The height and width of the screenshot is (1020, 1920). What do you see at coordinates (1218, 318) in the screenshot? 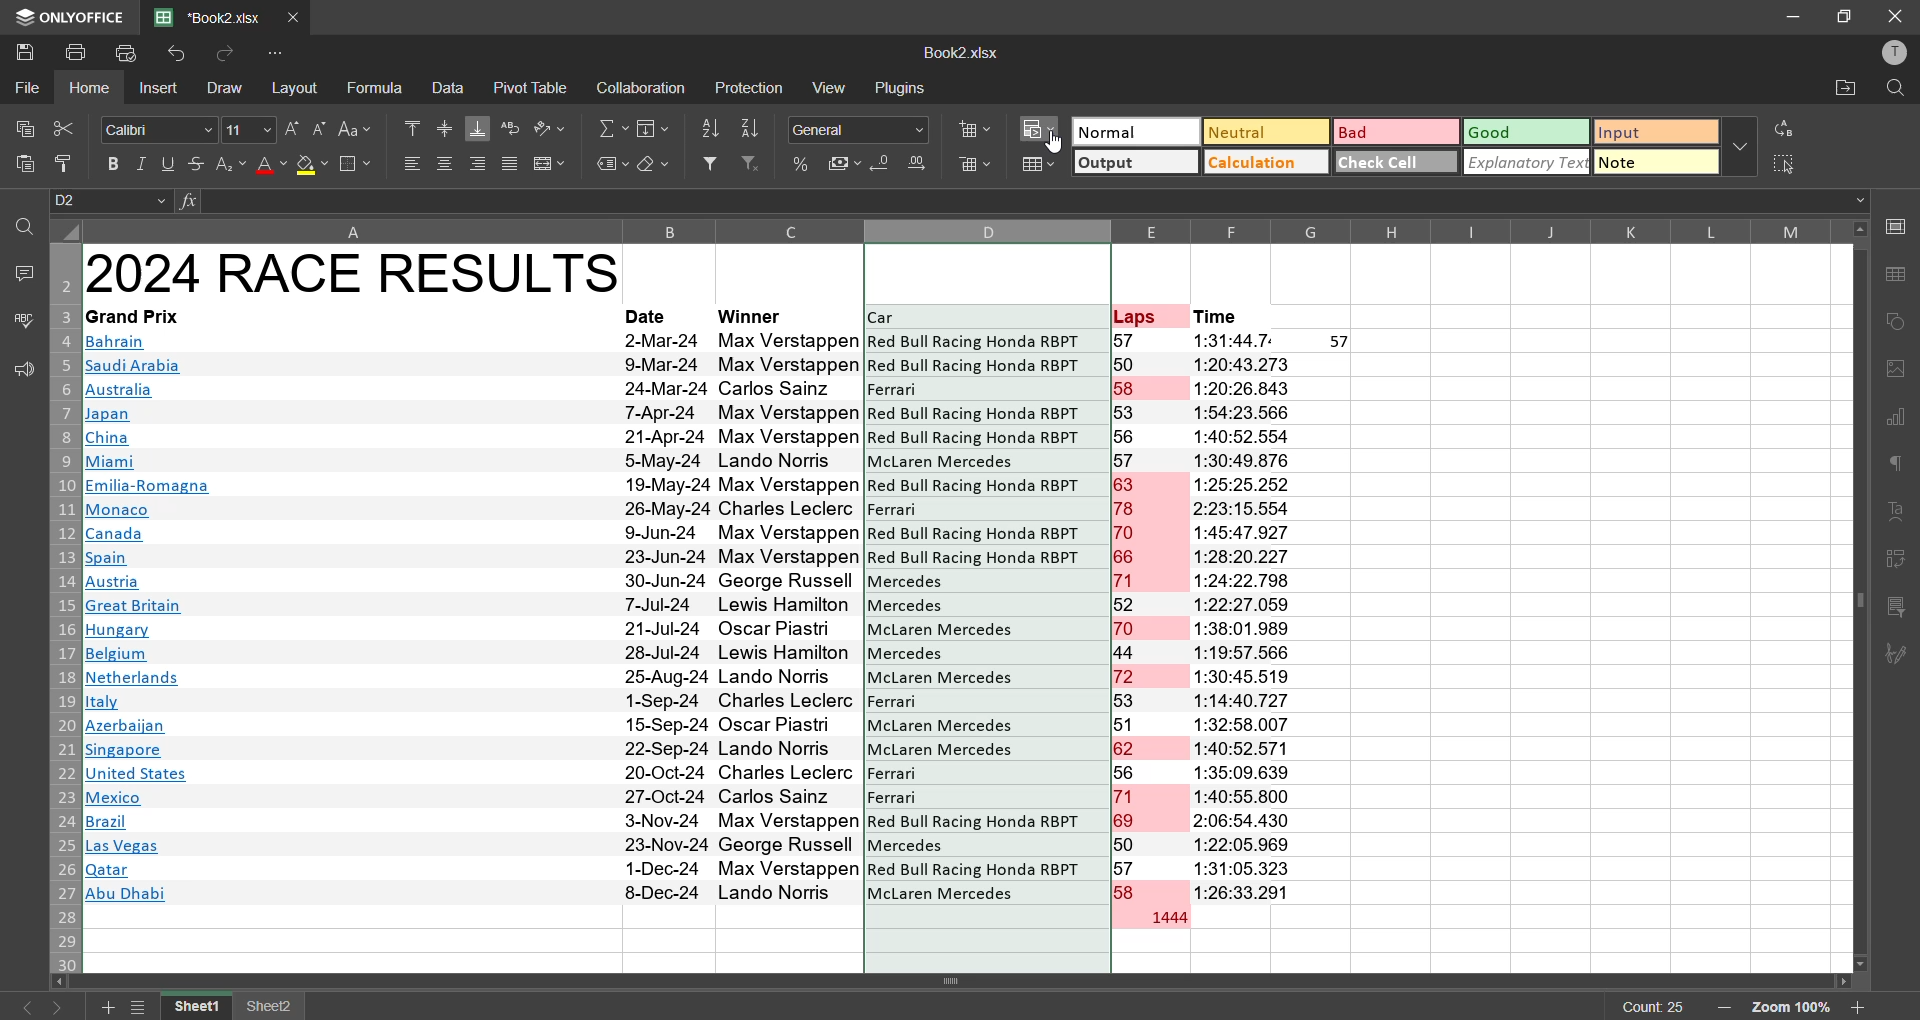
I see `time` at bounding box center [1218, 318].